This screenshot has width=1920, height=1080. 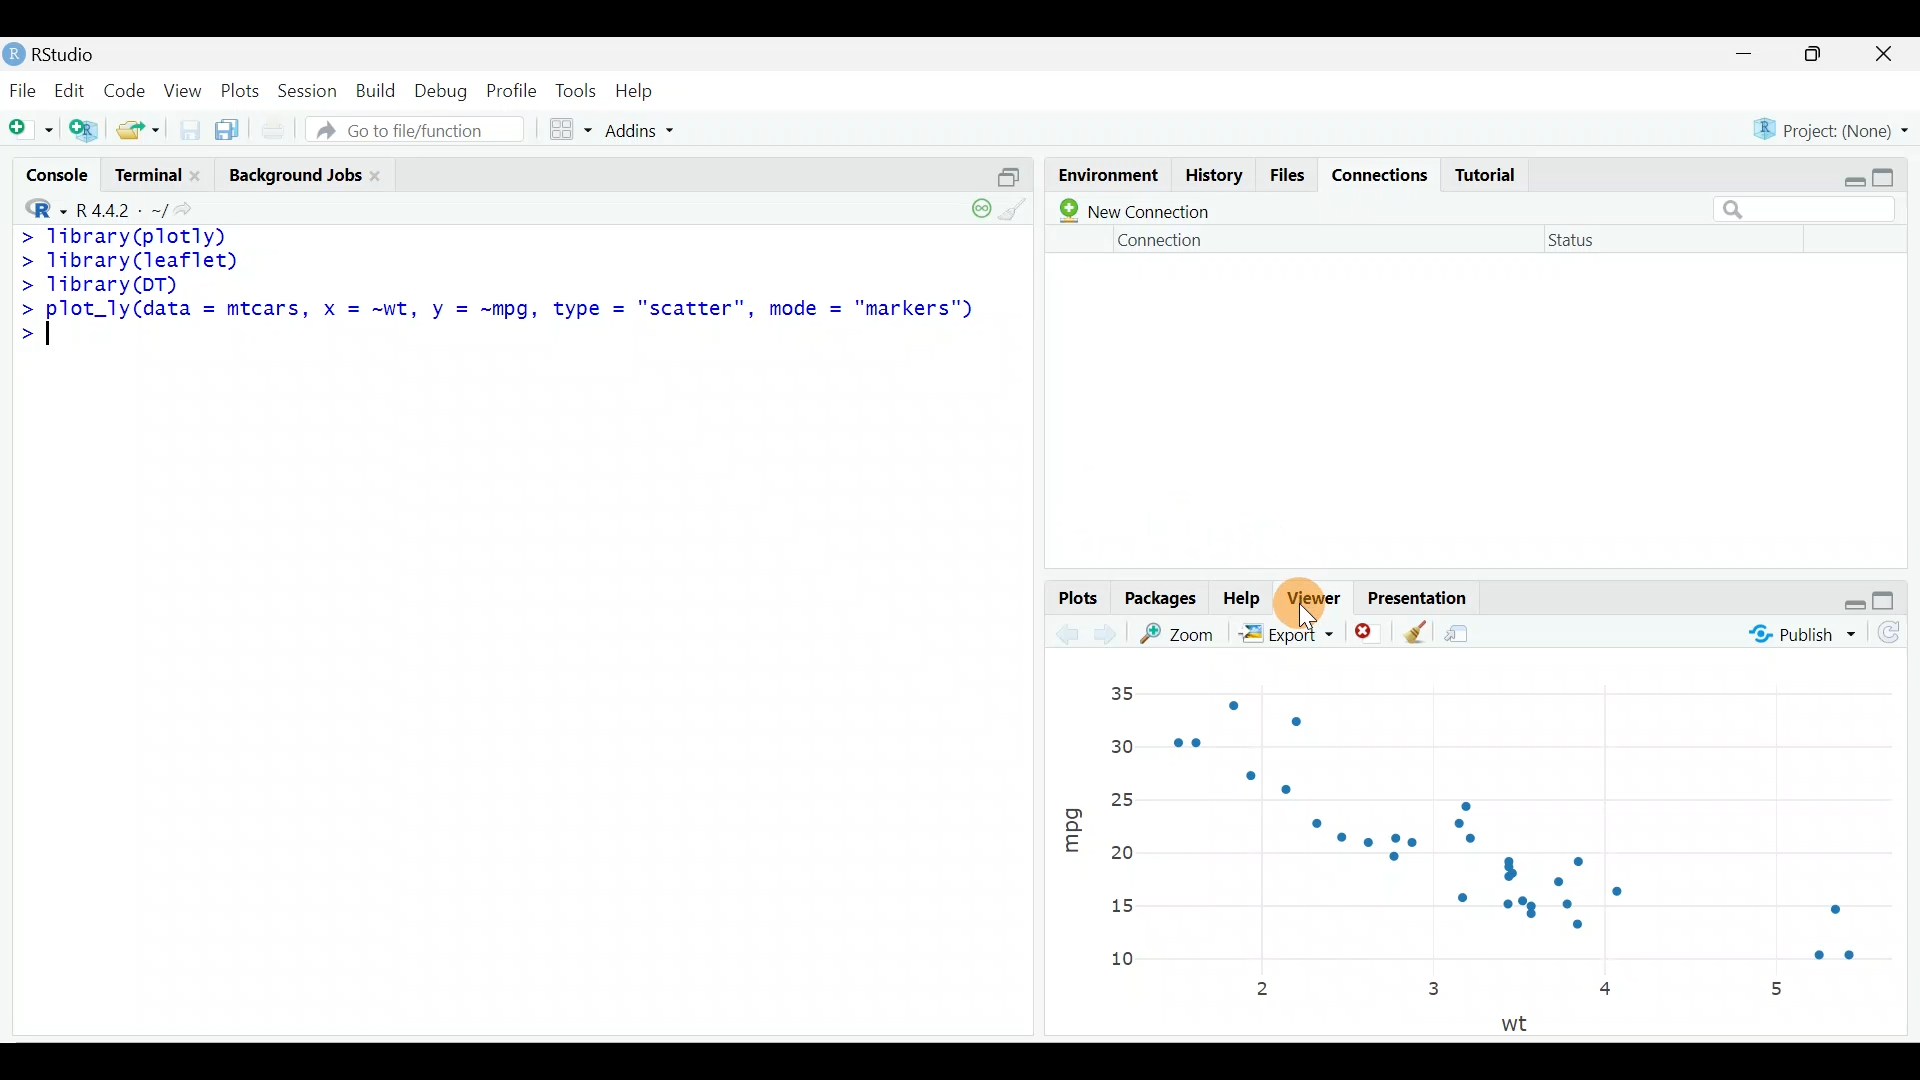 I want to click on mpg, so click(x=1068, y=832).